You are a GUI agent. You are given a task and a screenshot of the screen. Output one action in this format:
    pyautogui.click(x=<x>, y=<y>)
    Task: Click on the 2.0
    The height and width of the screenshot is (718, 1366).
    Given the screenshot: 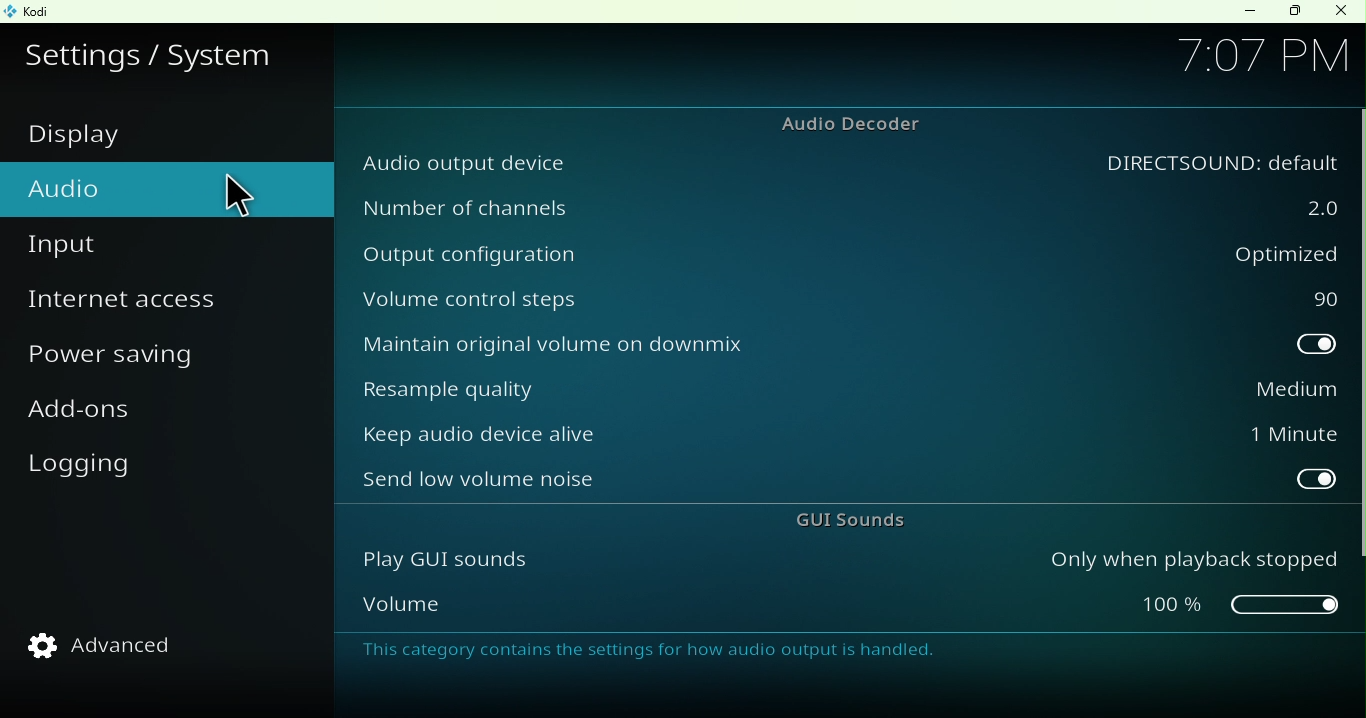 What is the action you would take?
    pyautogui.click(x=1218, y=205)
    